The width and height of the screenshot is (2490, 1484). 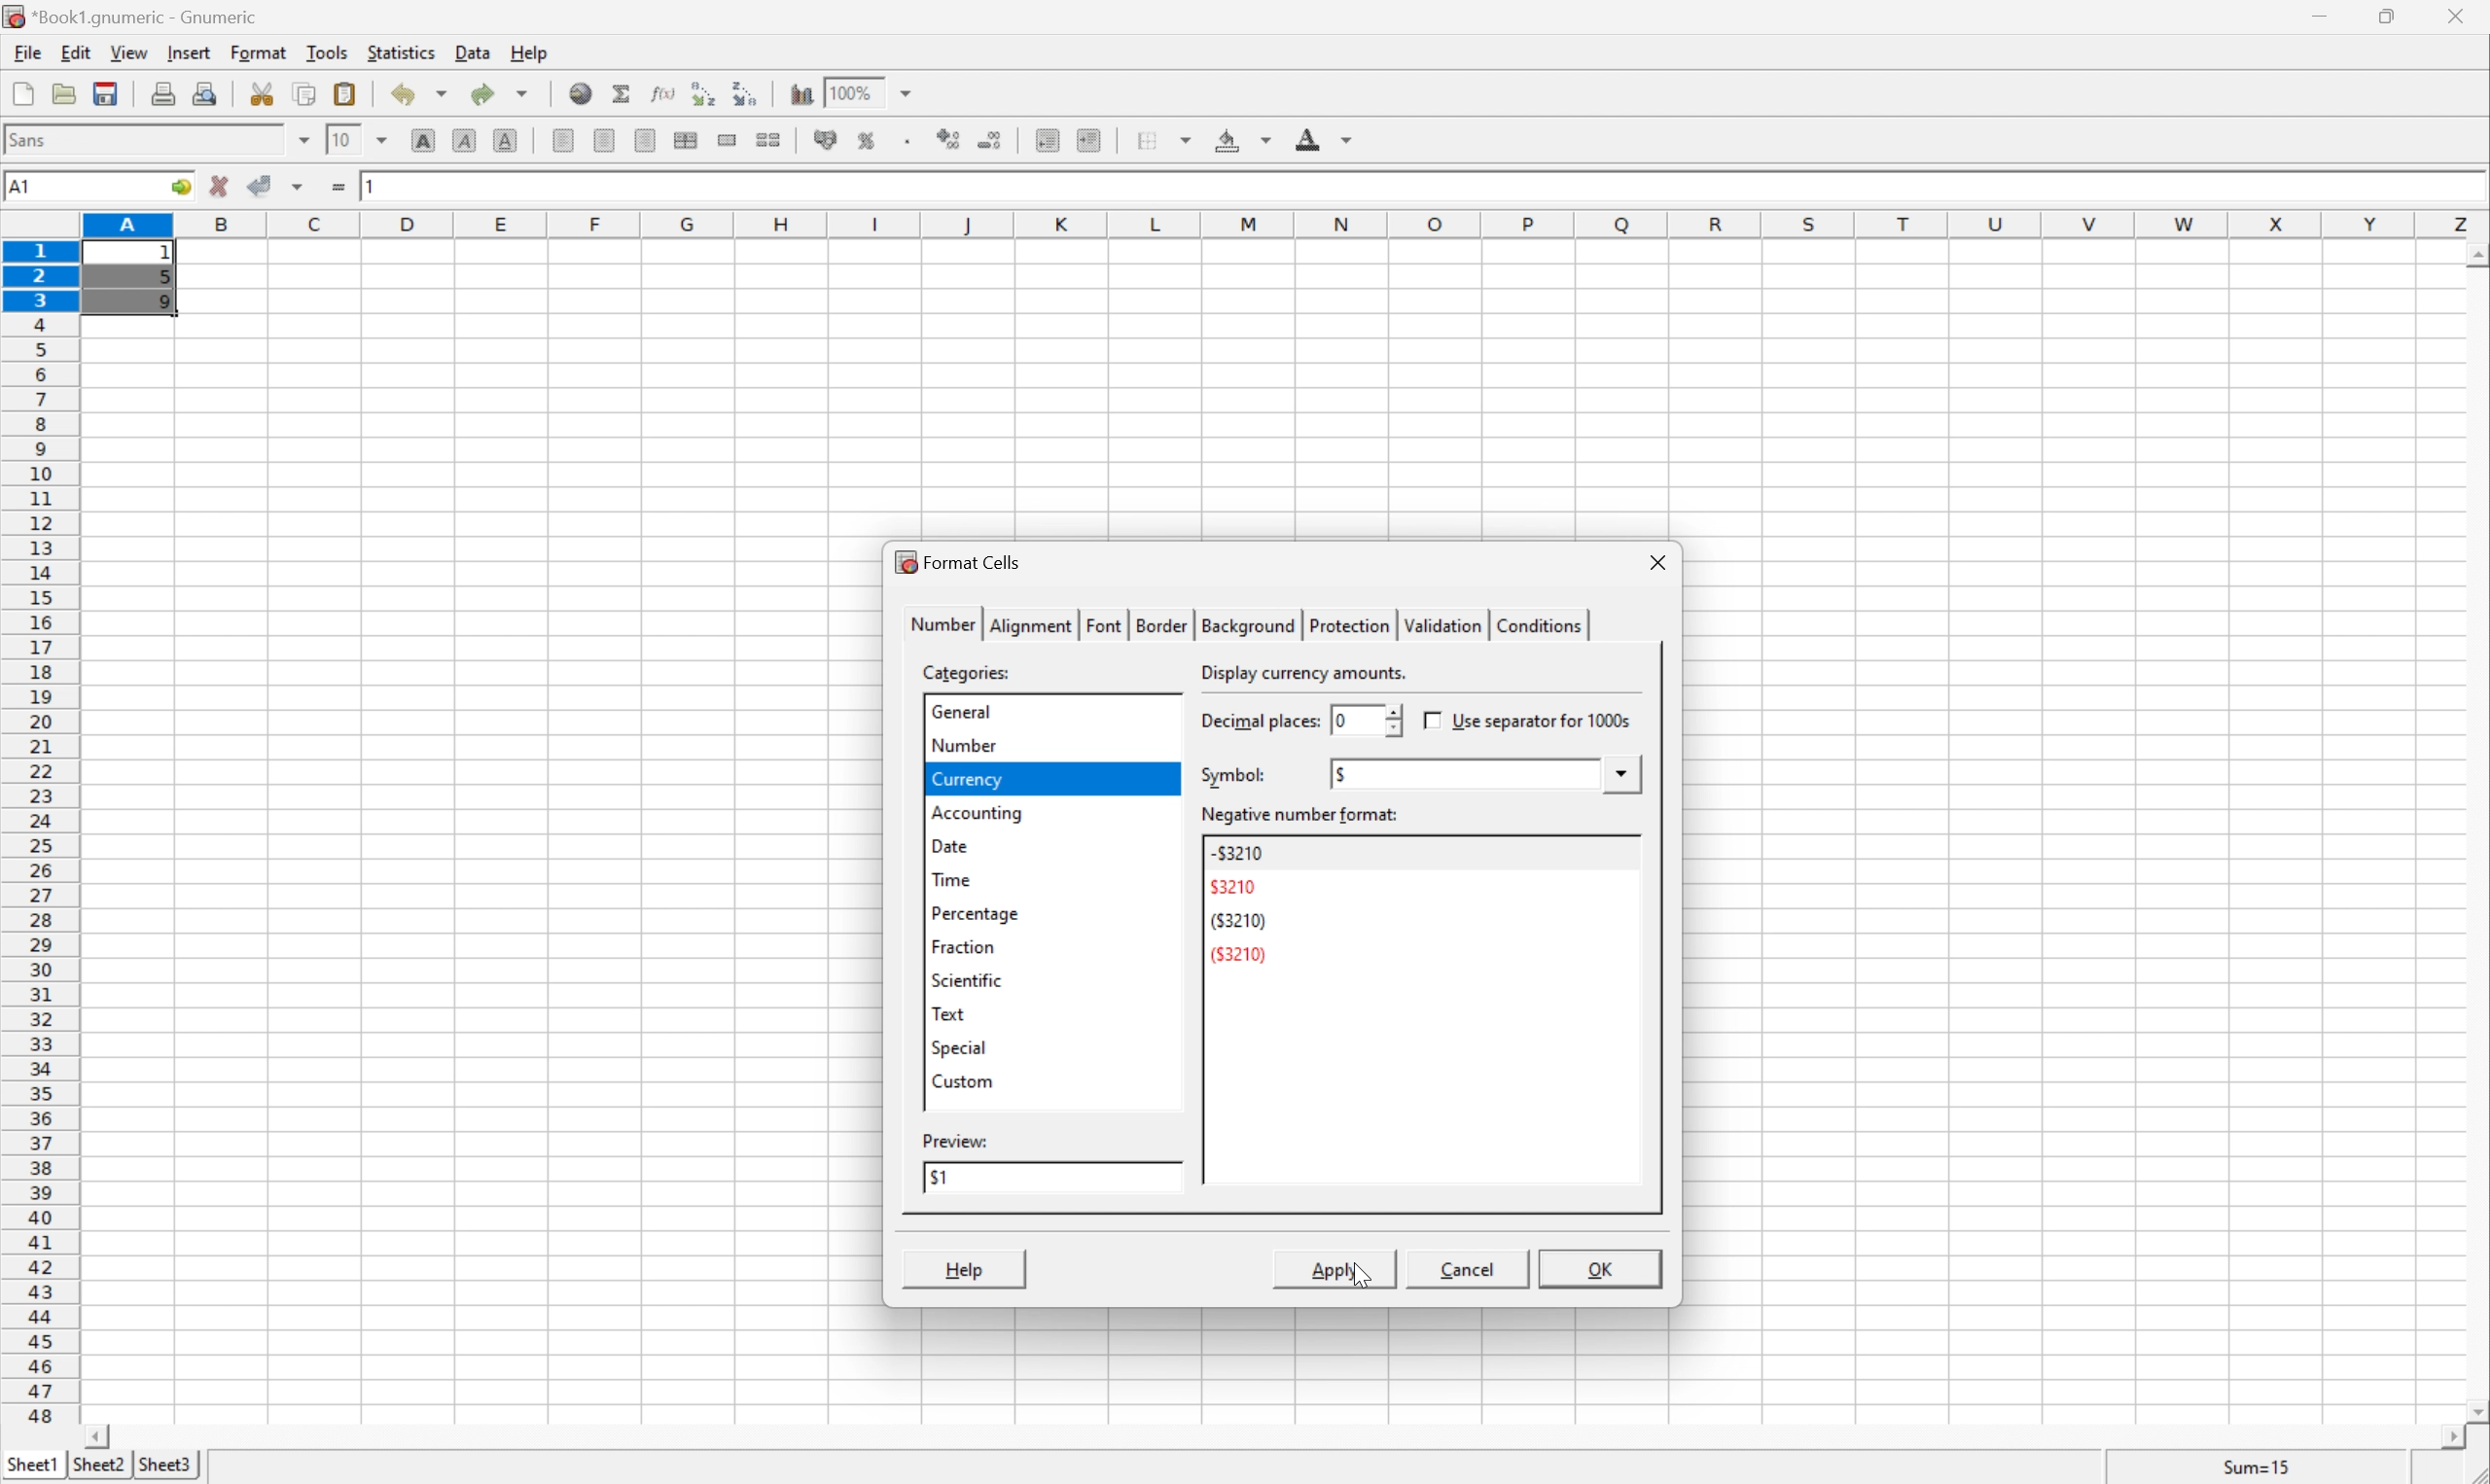 What do you see at coordinates (1602, 1272) in the screenshot?
I see `OK` at bounding box center [1602, 1272].